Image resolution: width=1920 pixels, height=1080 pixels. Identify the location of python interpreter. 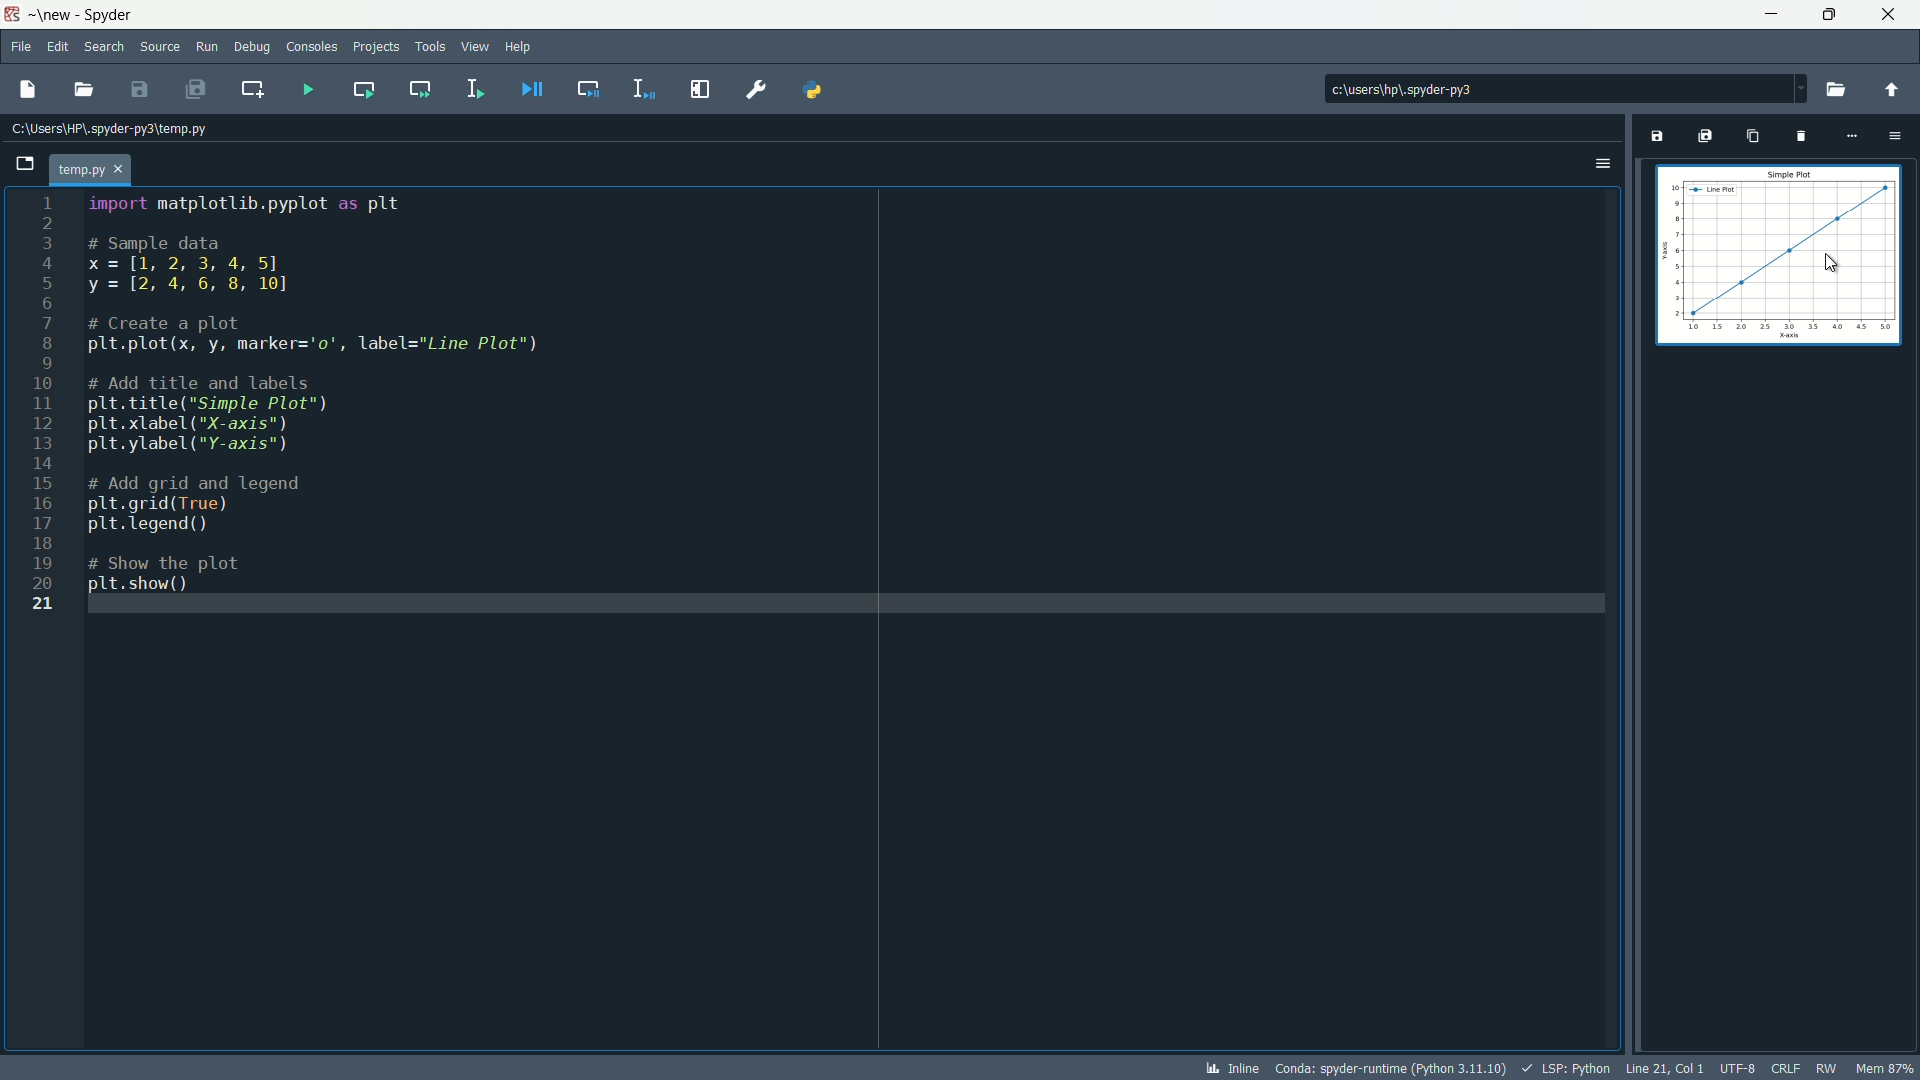
(1390, 1069).